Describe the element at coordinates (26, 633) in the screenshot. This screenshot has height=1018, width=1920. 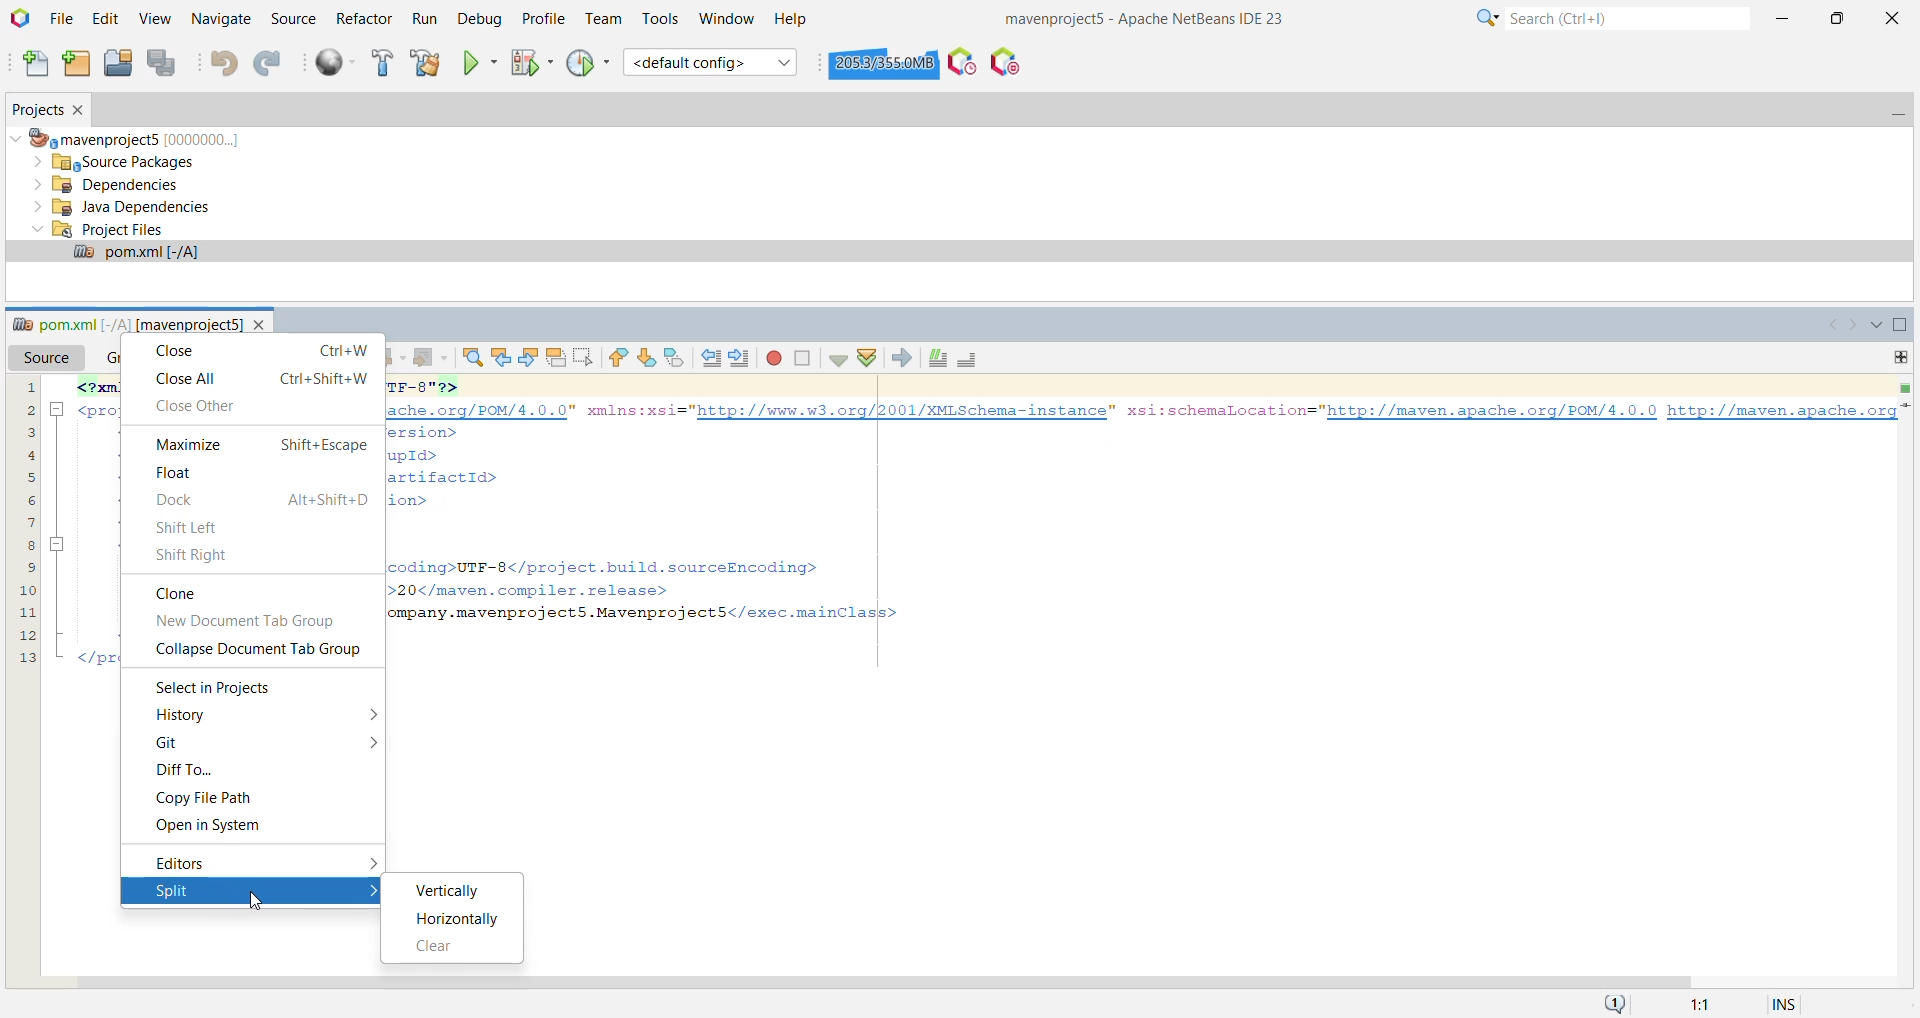
I see `12` at that location.